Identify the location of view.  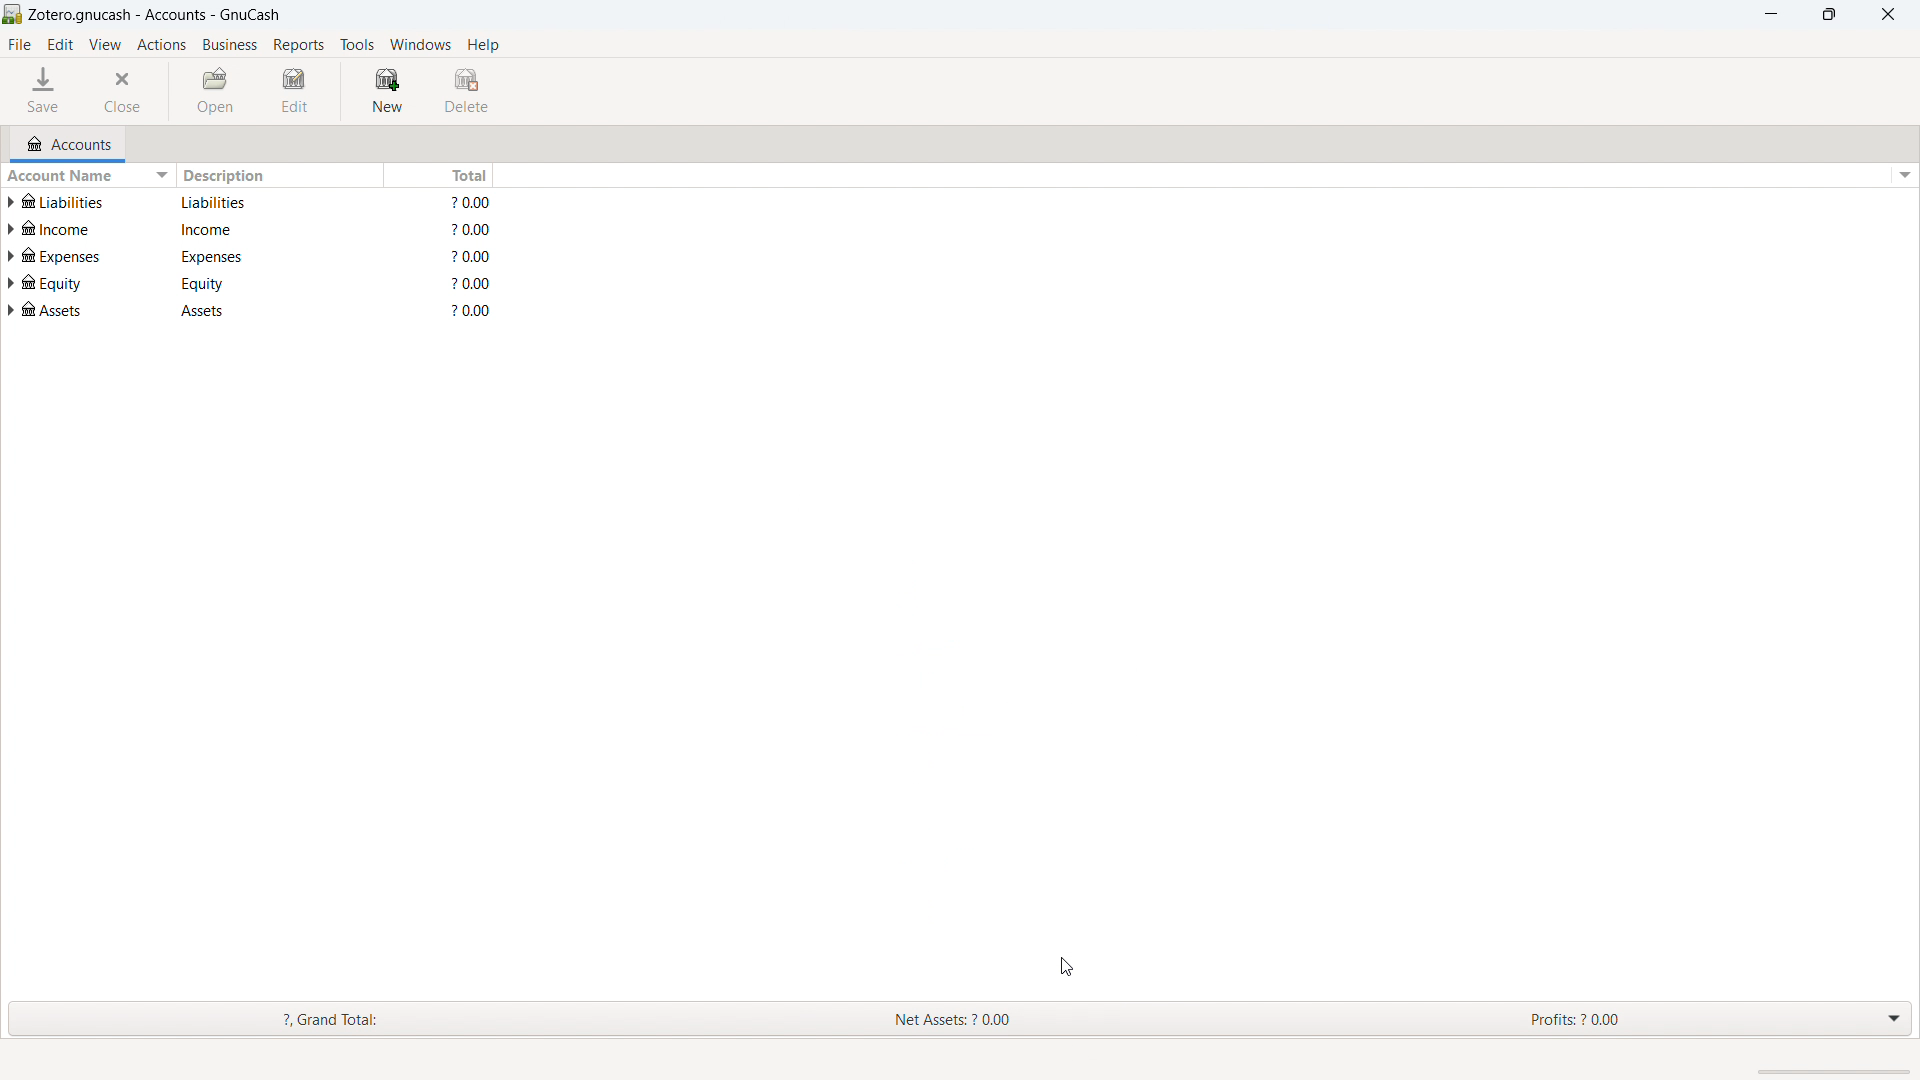
(106, 46).